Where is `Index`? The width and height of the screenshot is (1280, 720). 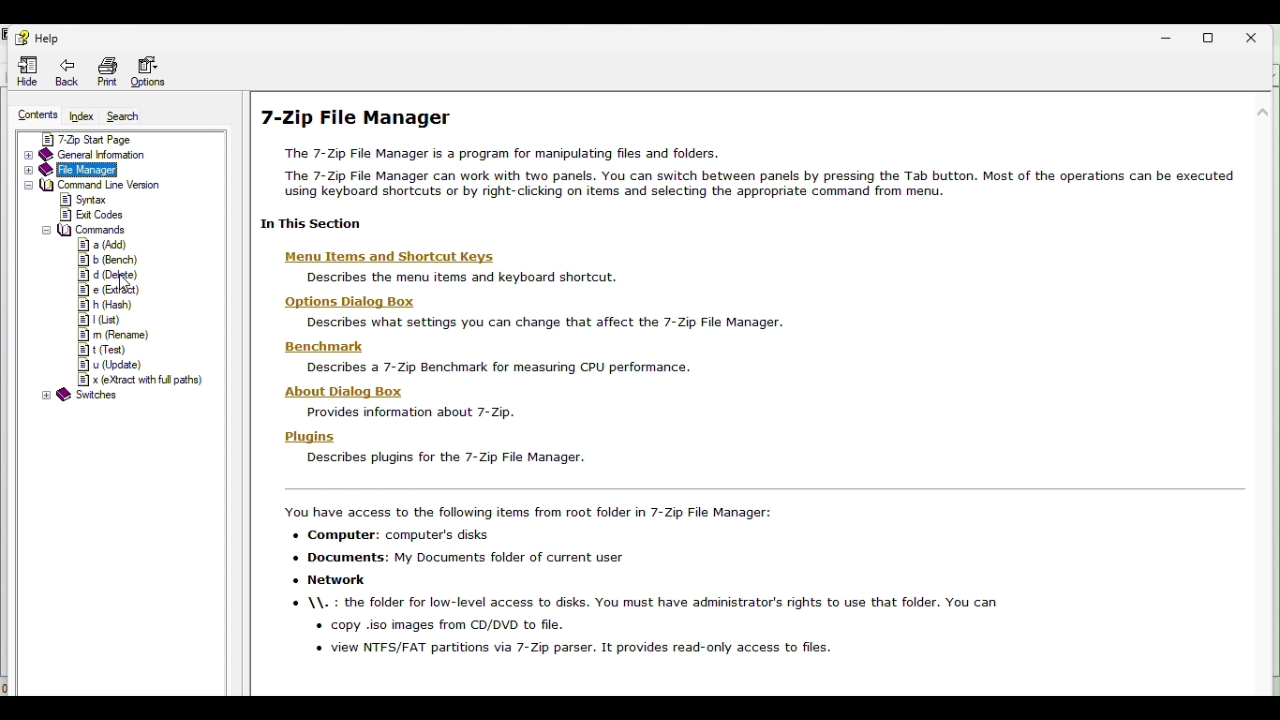 Index is located at coordinates (83, 118).